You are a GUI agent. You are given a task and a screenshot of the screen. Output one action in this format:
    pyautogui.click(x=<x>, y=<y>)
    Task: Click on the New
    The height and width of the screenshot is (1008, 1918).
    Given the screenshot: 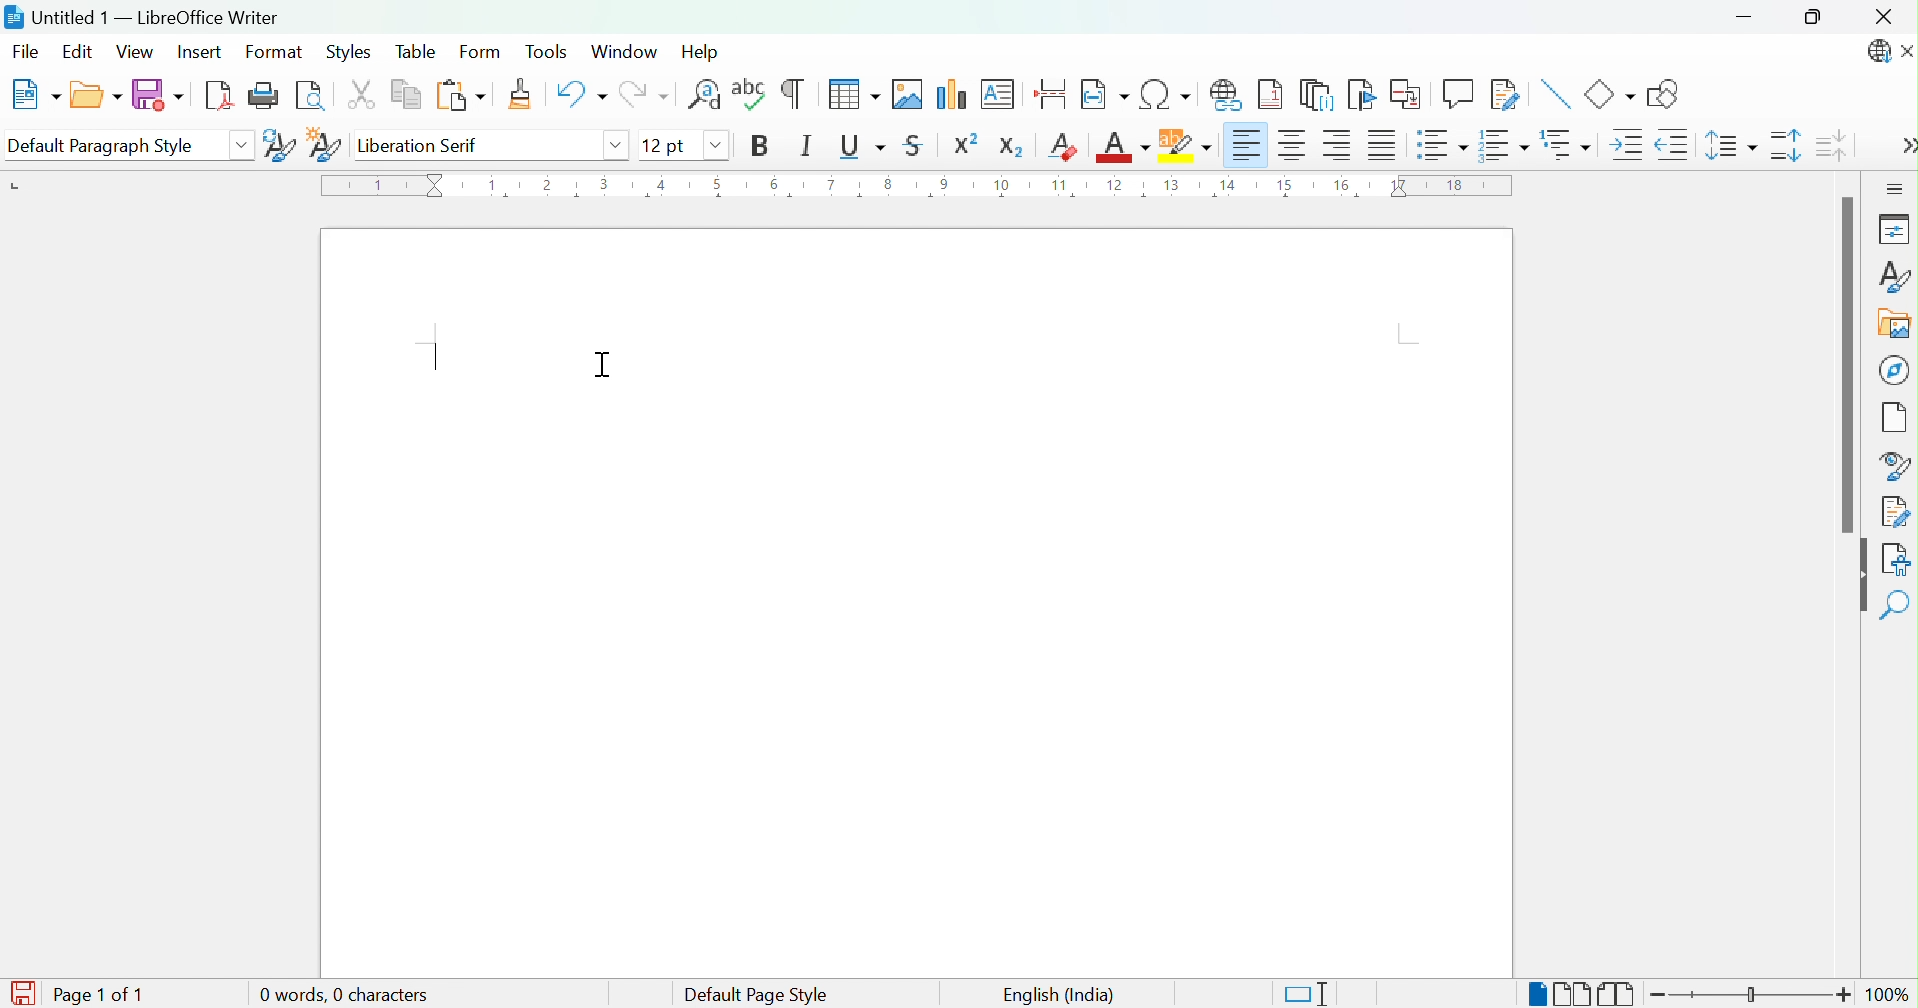 What is the action you would take?
    pyautogui.click(x=35, y=95)
    